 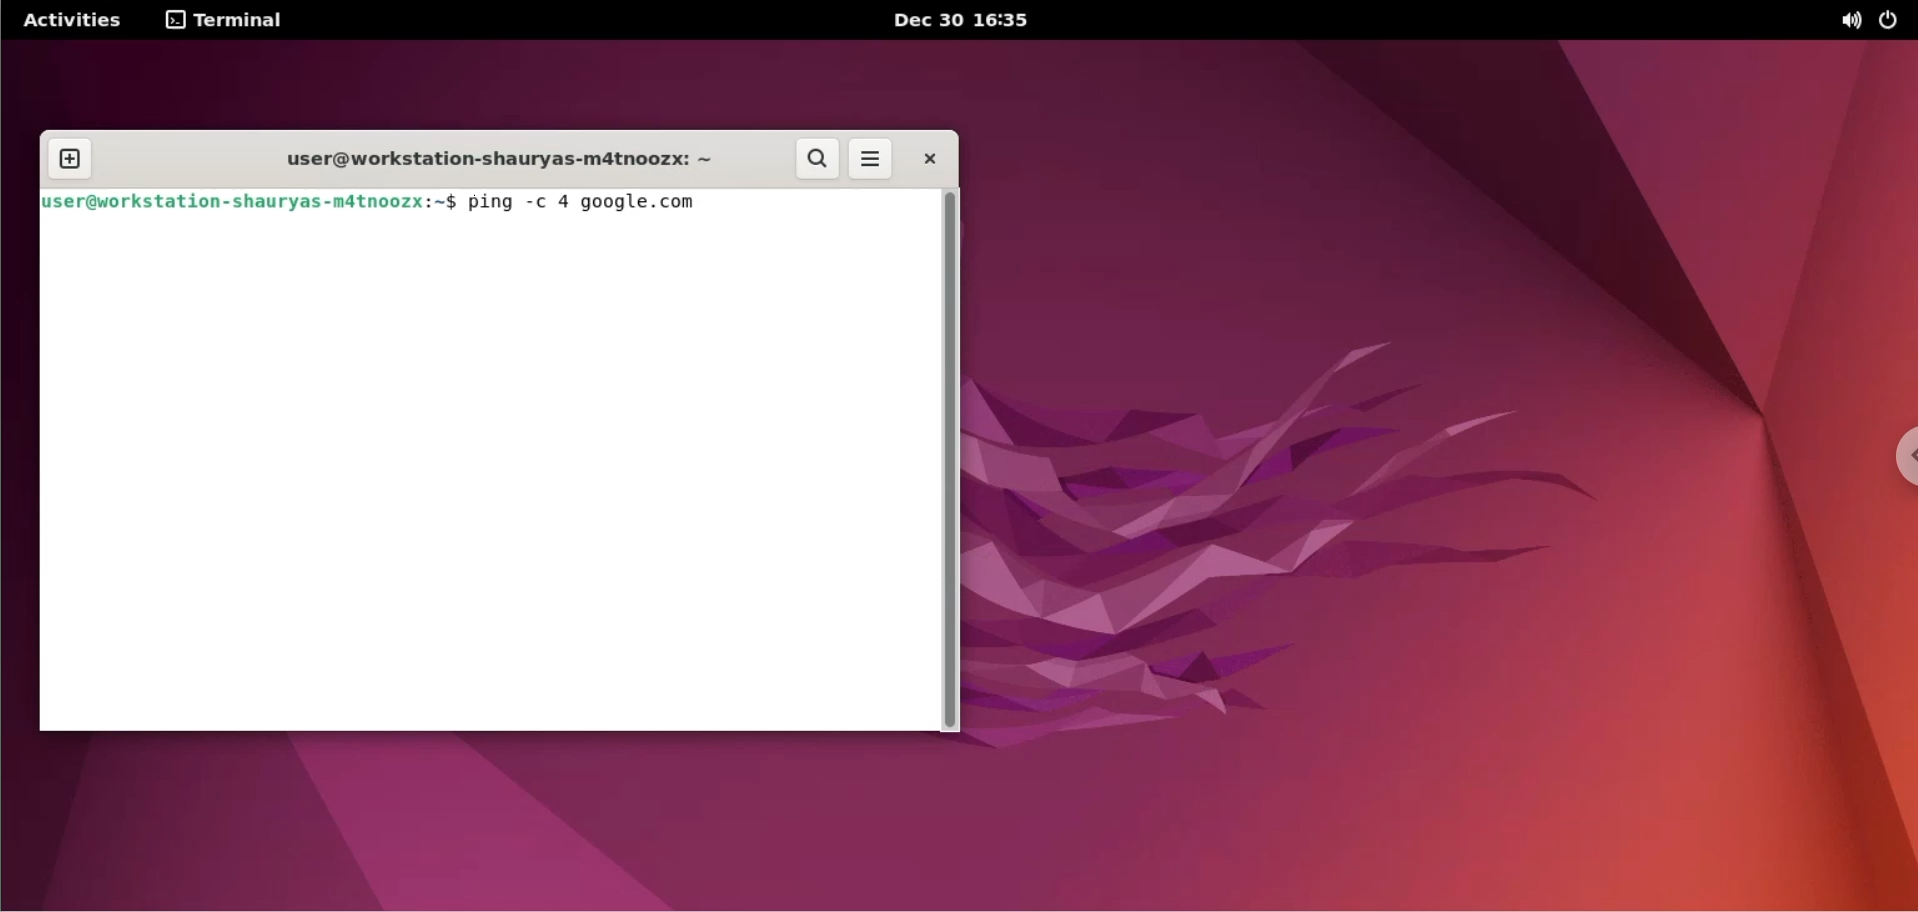 I want to click on terminal, so click(x=225, y=20).